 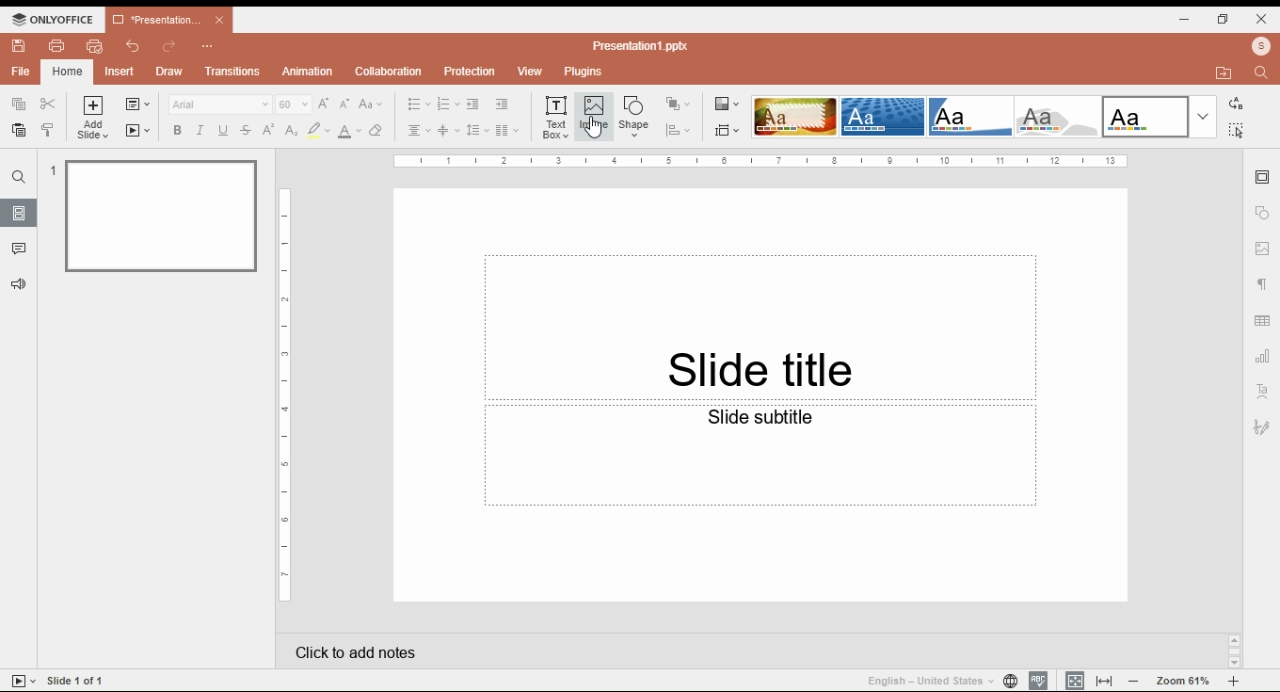 What do you see at coordinates (1261, 284) in the screenshot?
I see `paragraph settings` at bounding box center [1261, 284].